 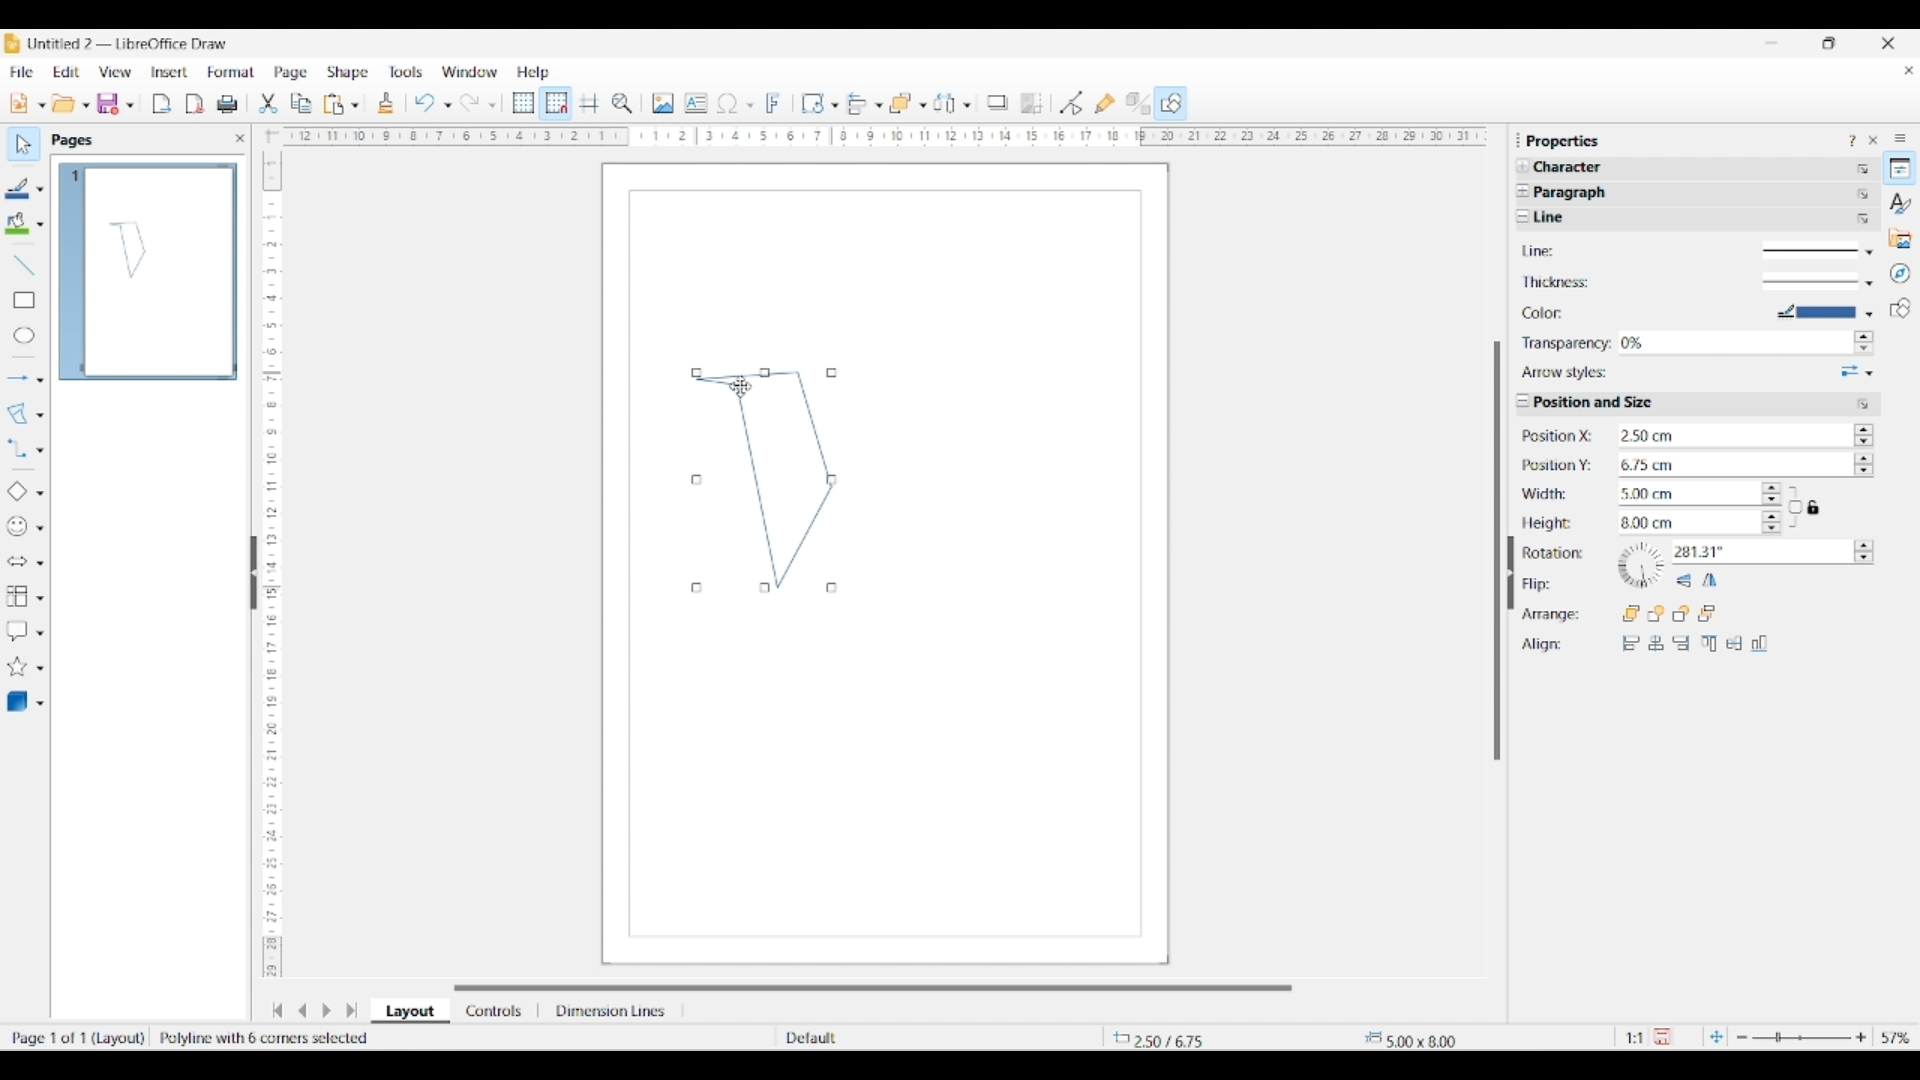 What do you see at coordinates (352, 1010) in the screenshot?
I see `Jump to the last slide` at bounding box center [352, 1010].